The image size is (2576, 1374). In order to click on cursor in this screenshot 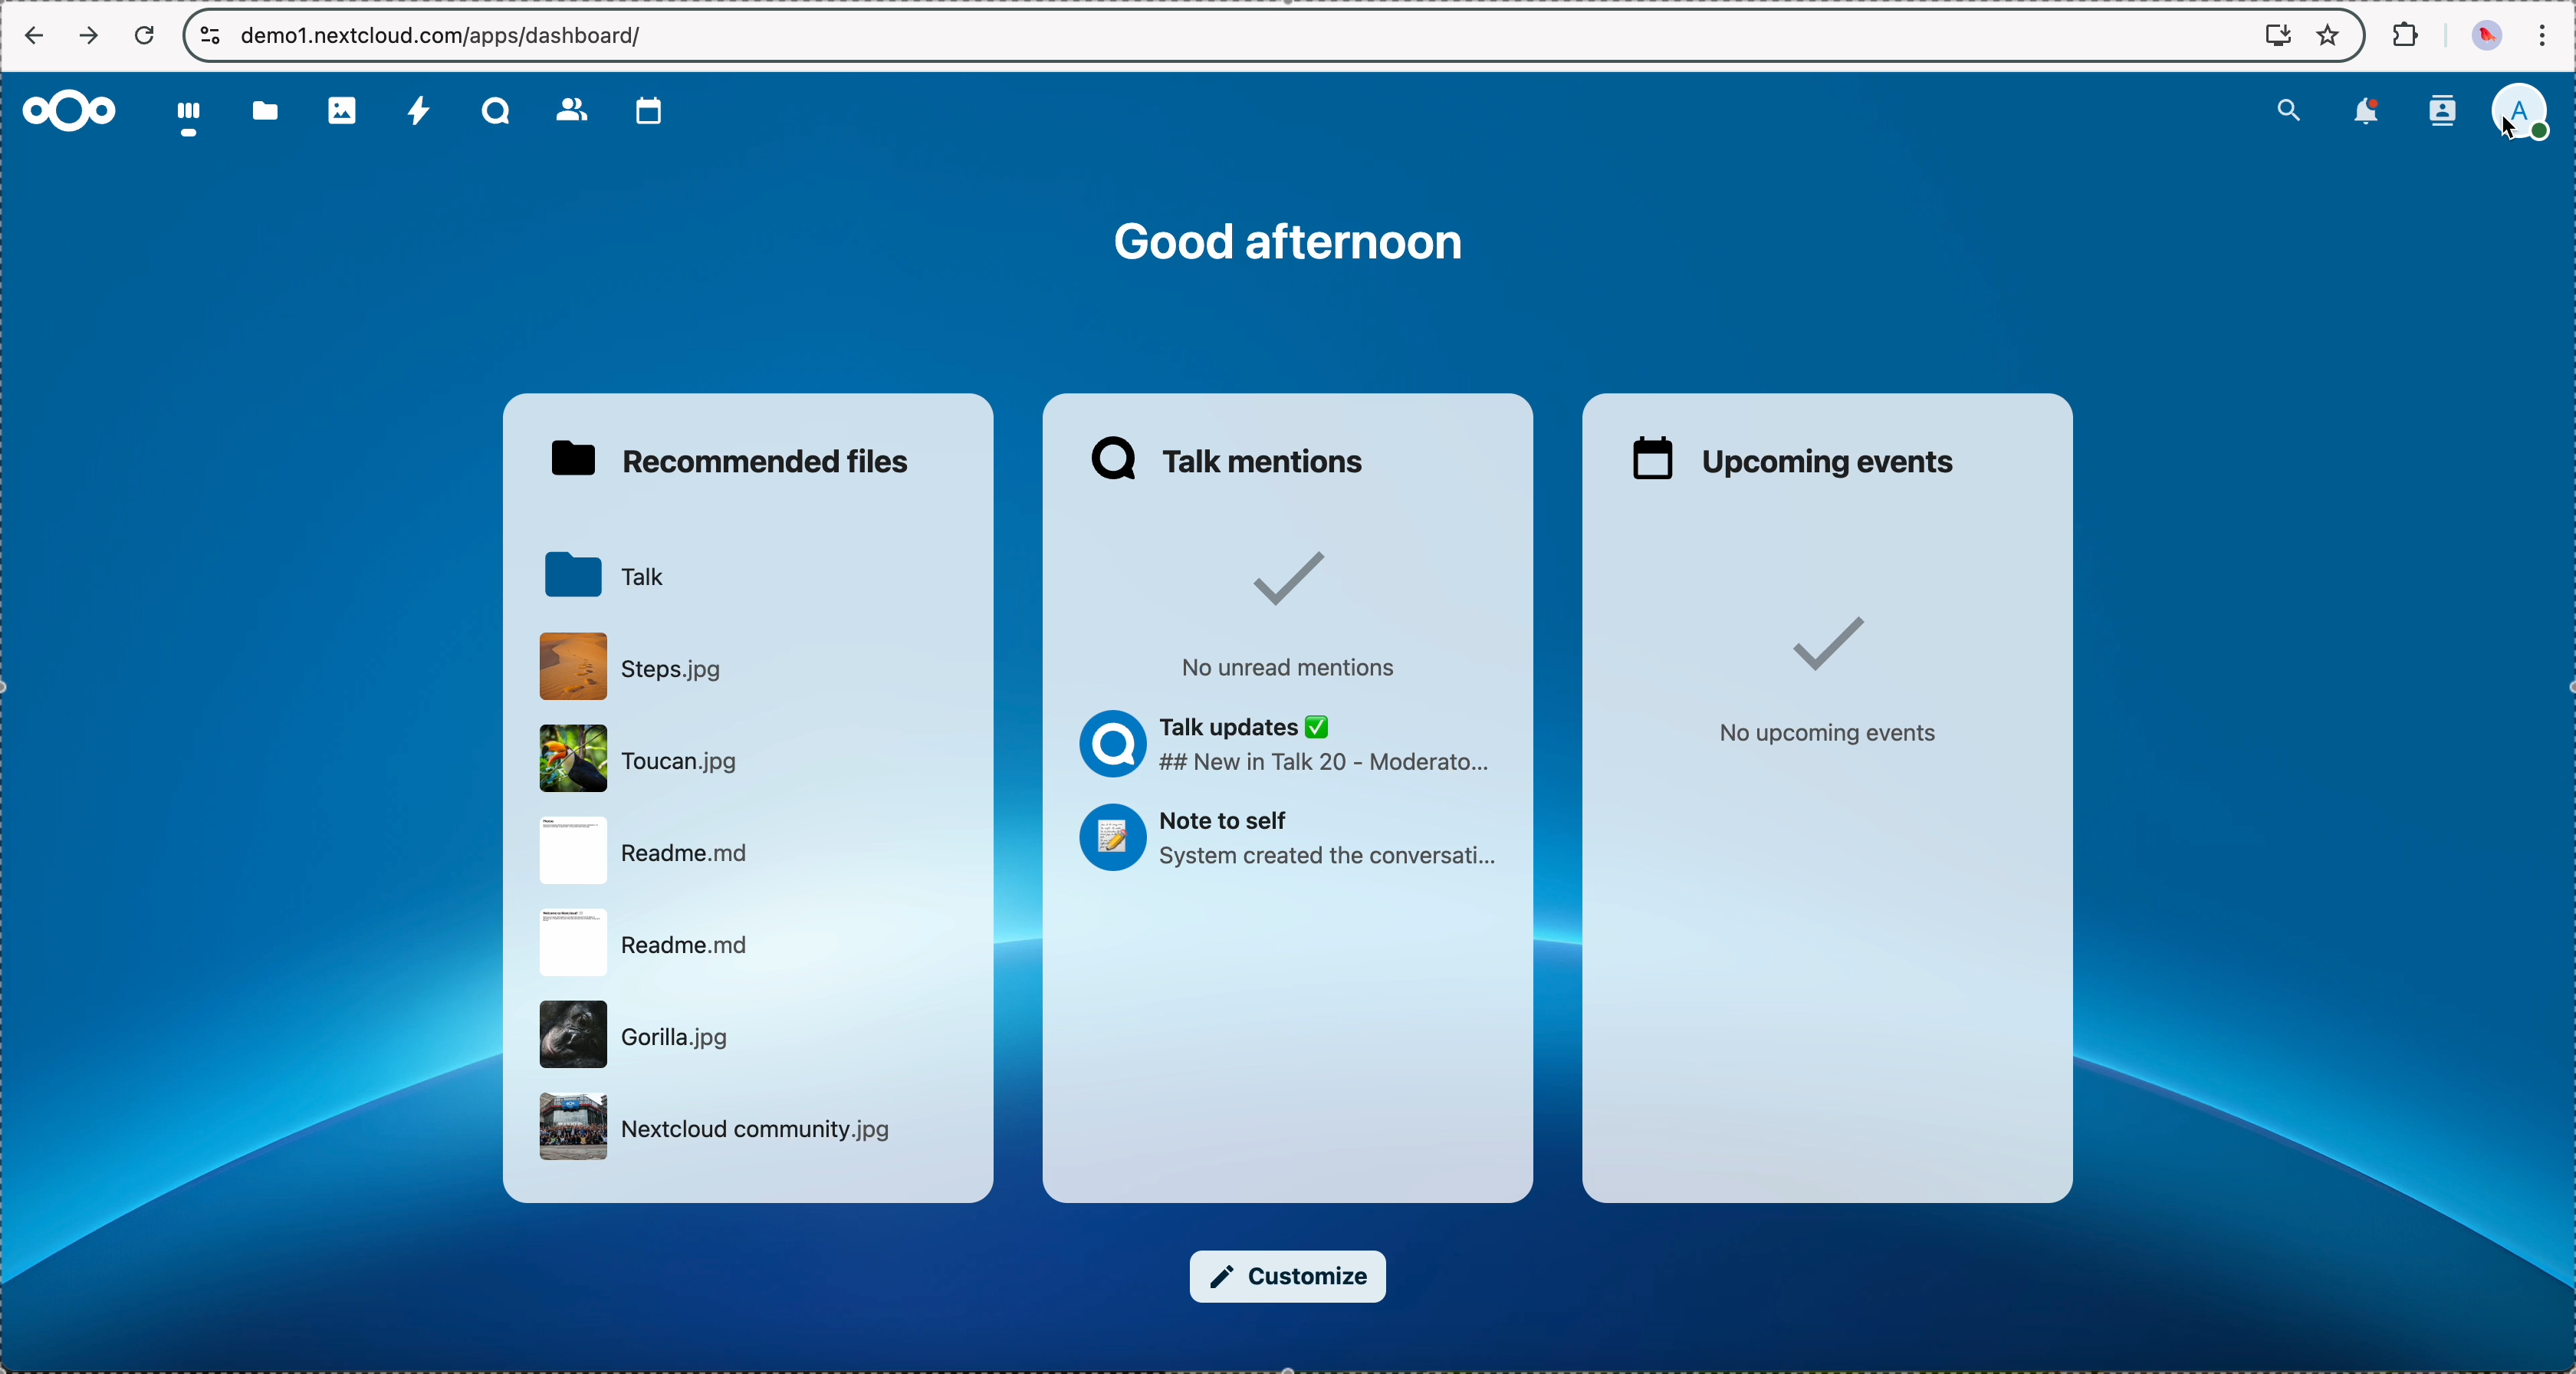, I will do `click(2505, 133)`.